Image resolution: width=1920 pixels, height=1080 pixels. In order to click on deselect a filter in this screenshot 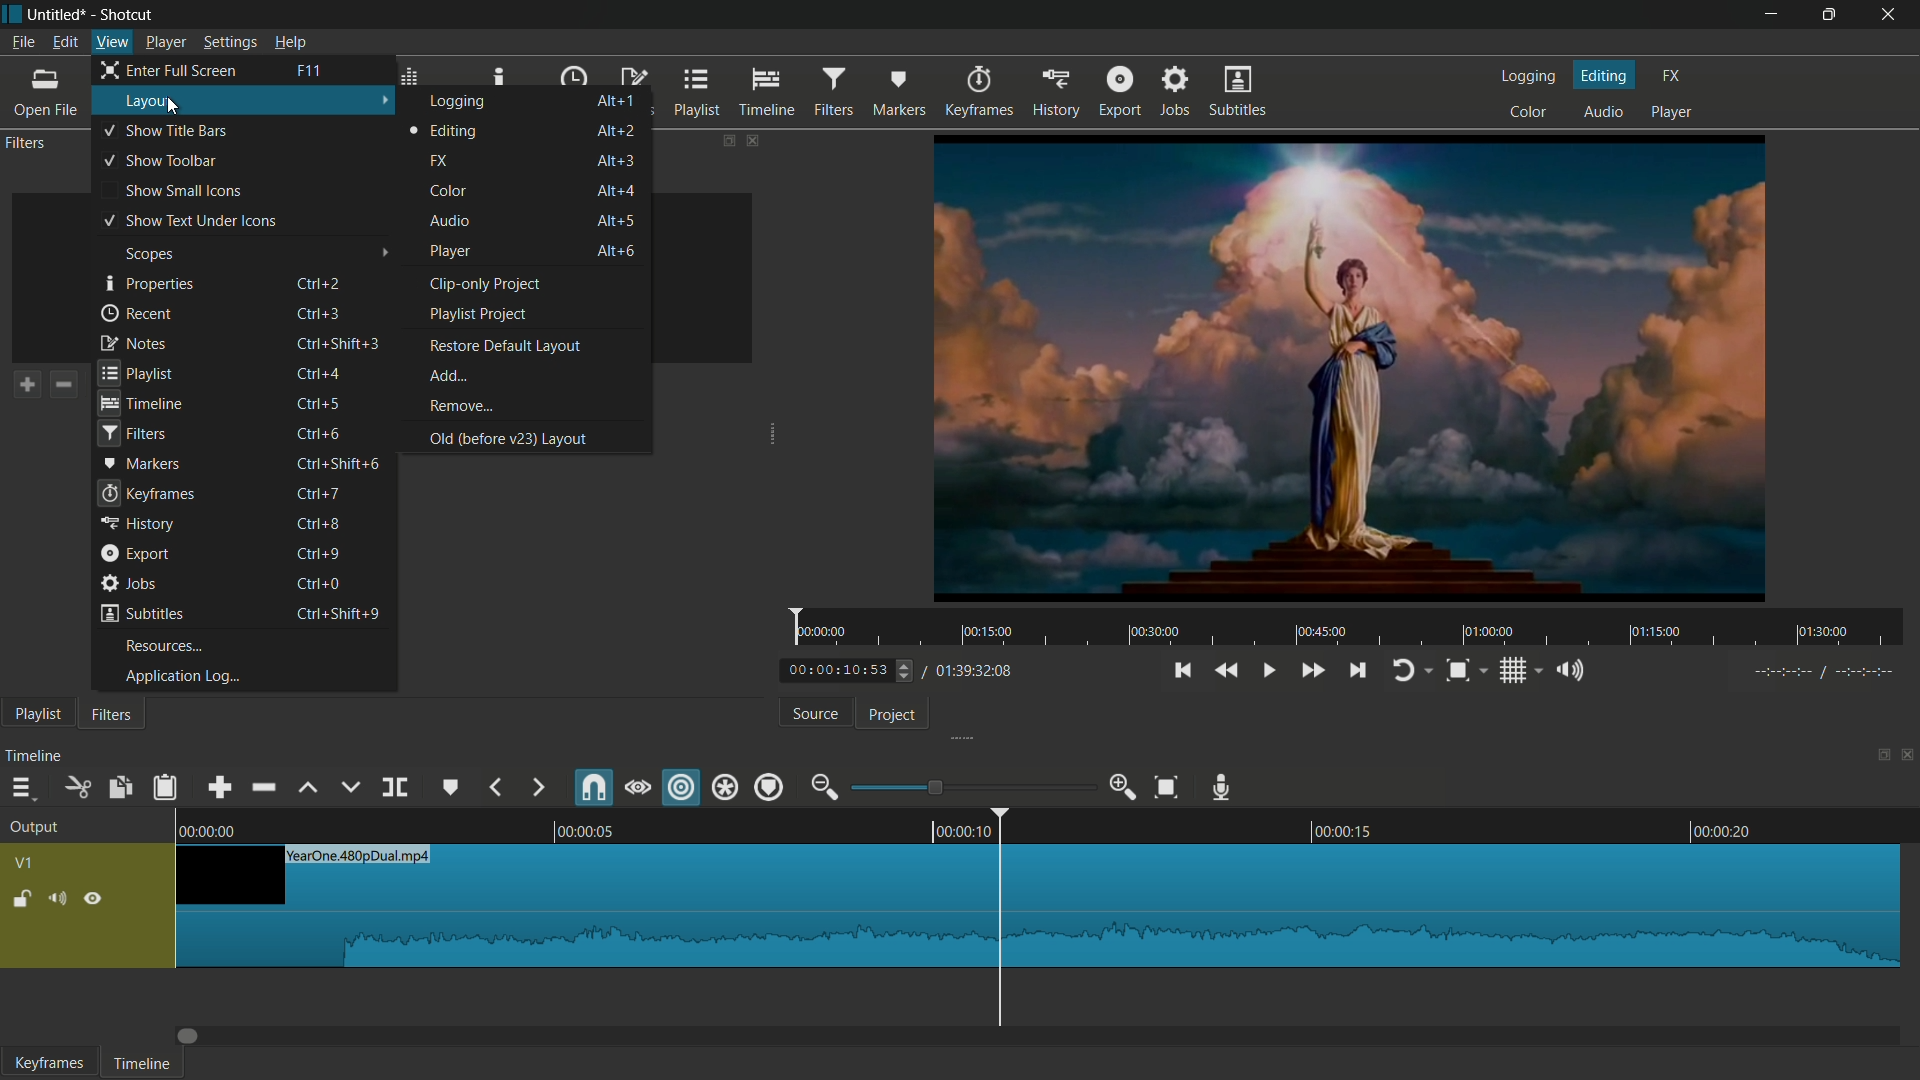, I will do `click(303, 385)`.